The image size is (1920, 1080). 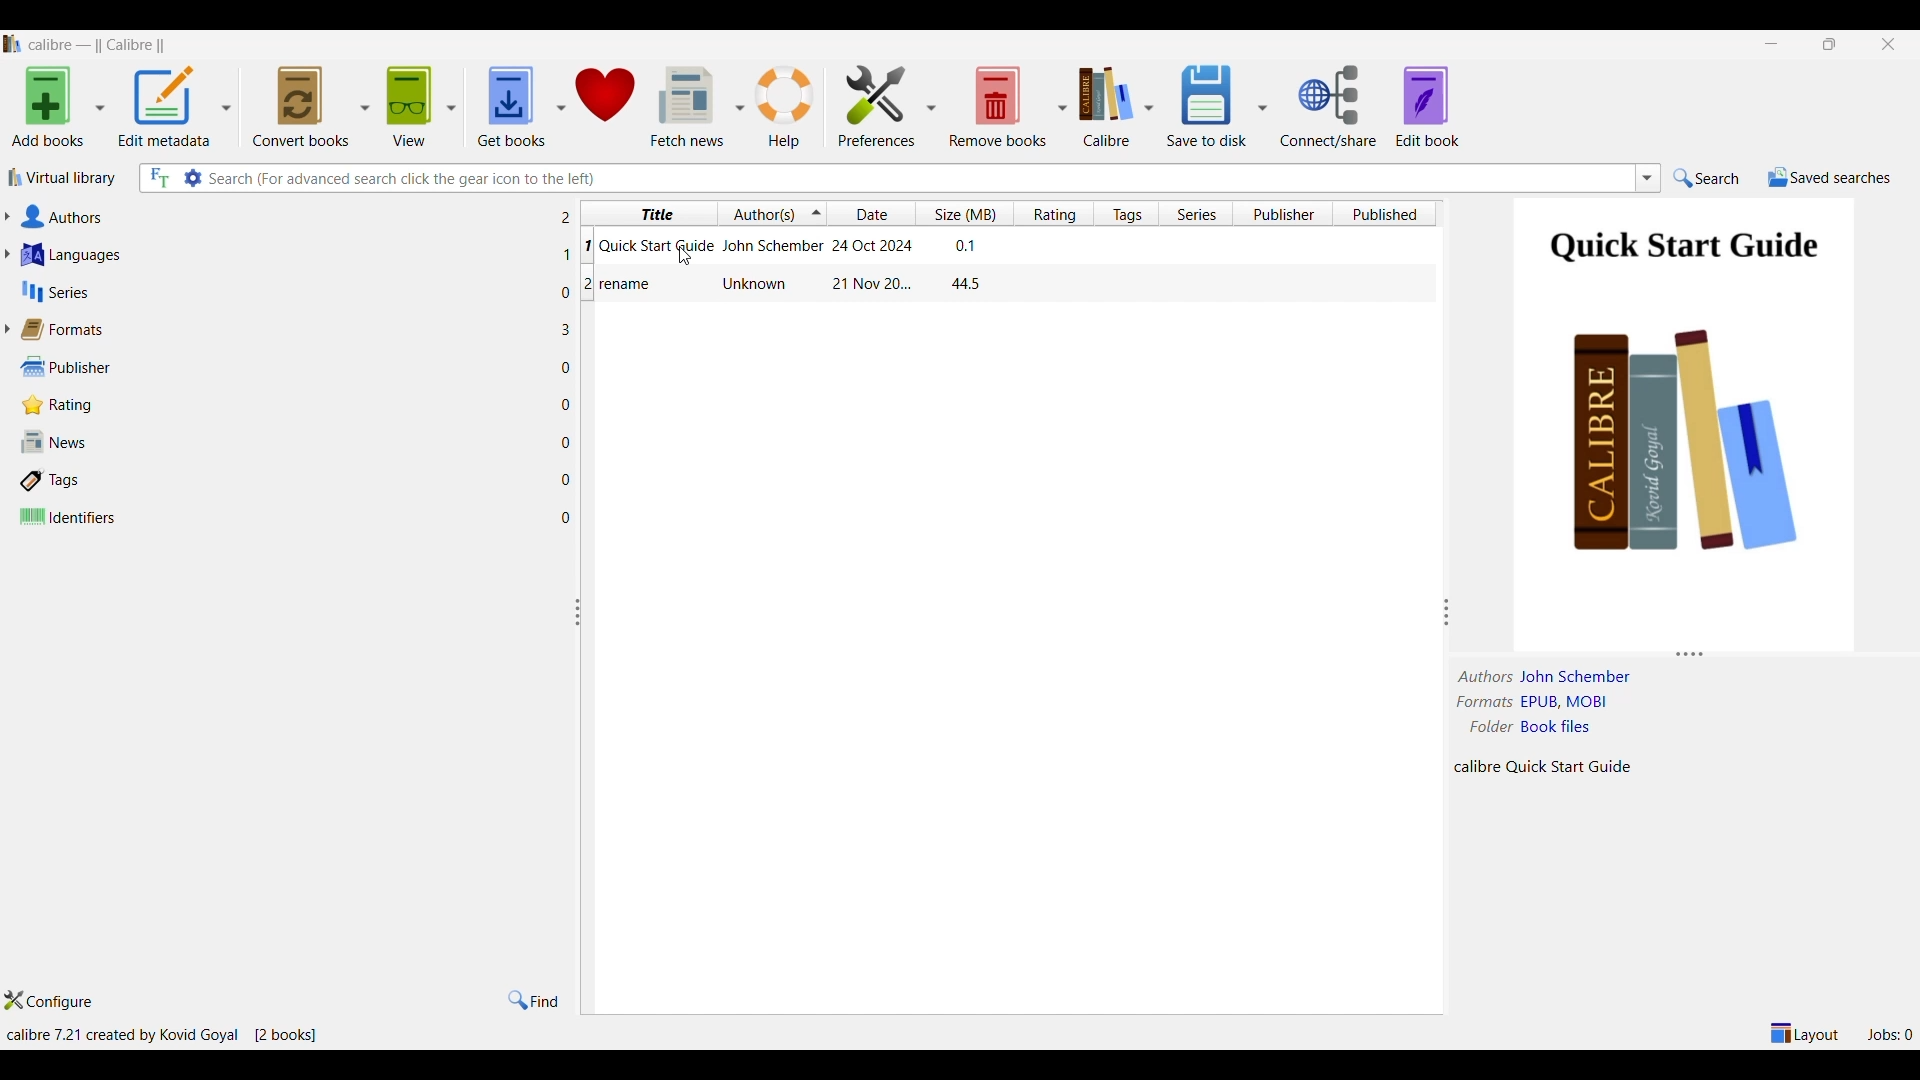 I want to click on Close interface, so click(x=1889, y=45).